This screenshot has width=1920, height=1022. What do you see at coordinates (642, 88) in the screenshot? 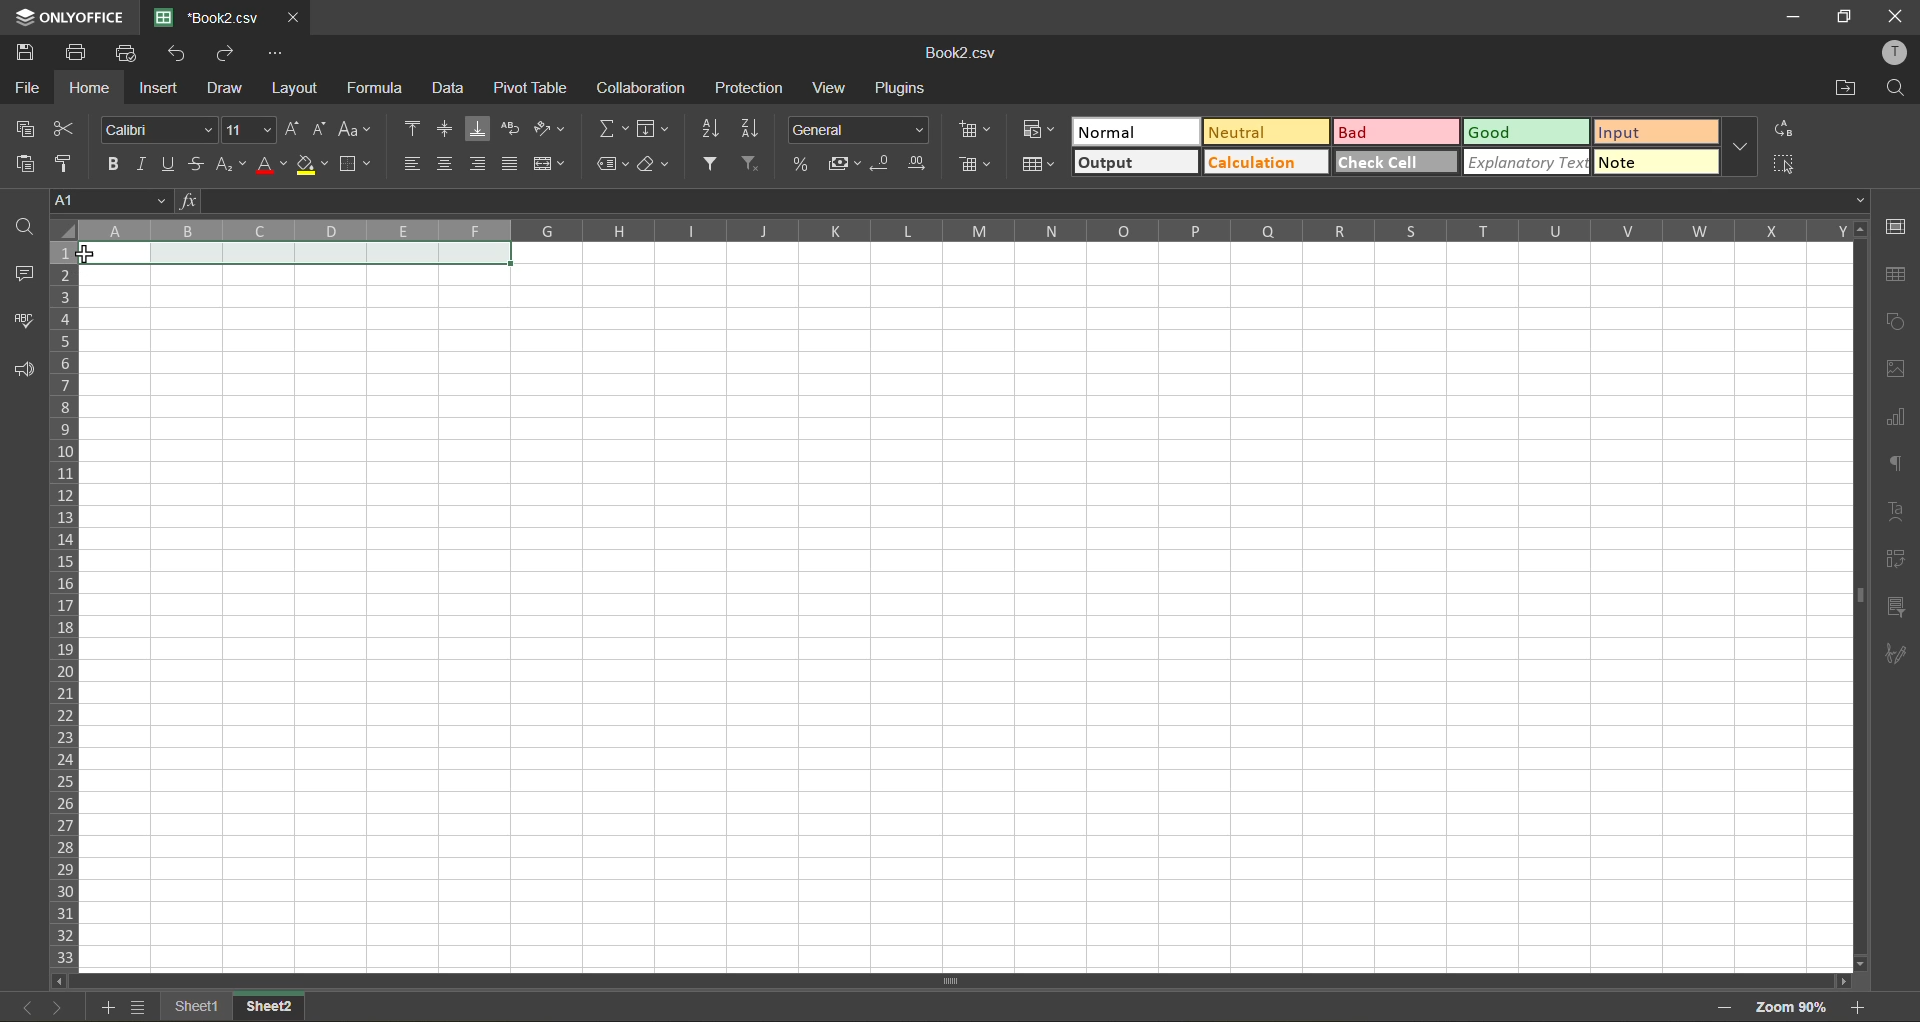
I see `collaboration` at bounding box center [642, 88].